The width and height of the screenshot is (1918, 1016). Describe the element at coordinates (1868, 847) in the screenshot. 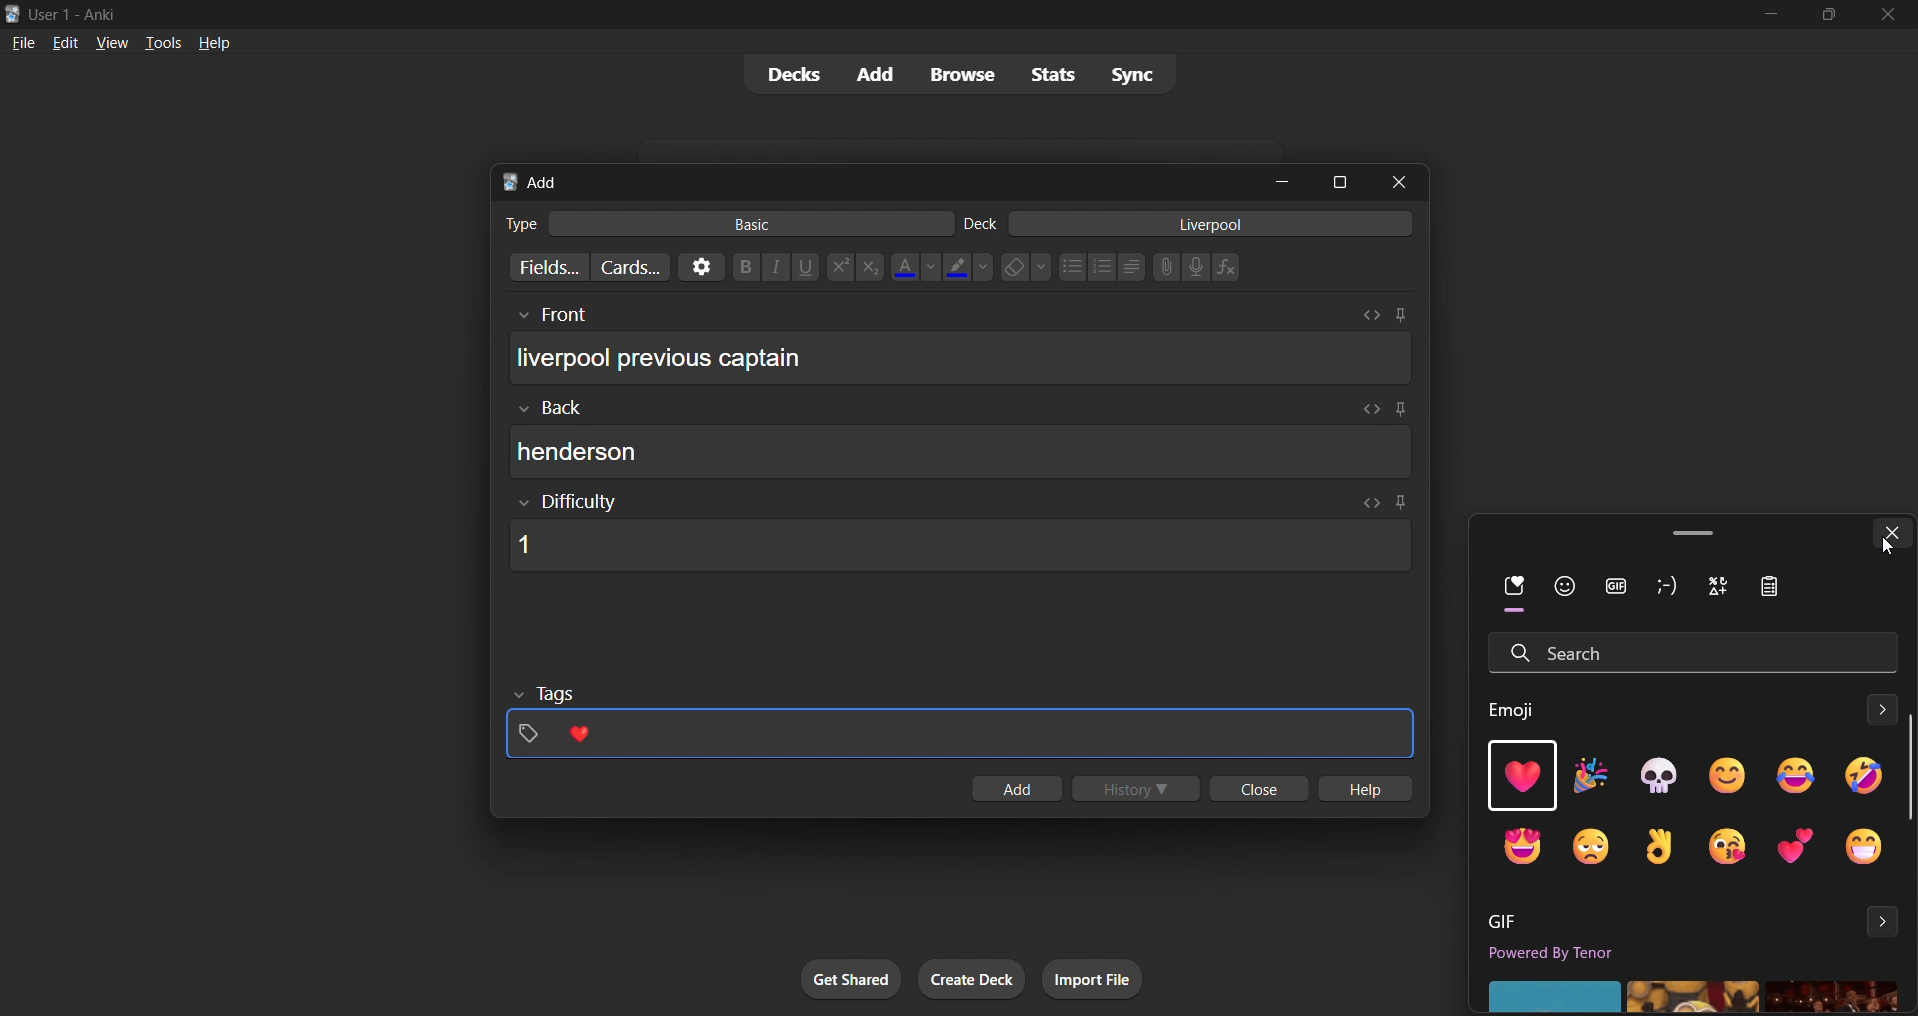

I see `emoji` at that location.